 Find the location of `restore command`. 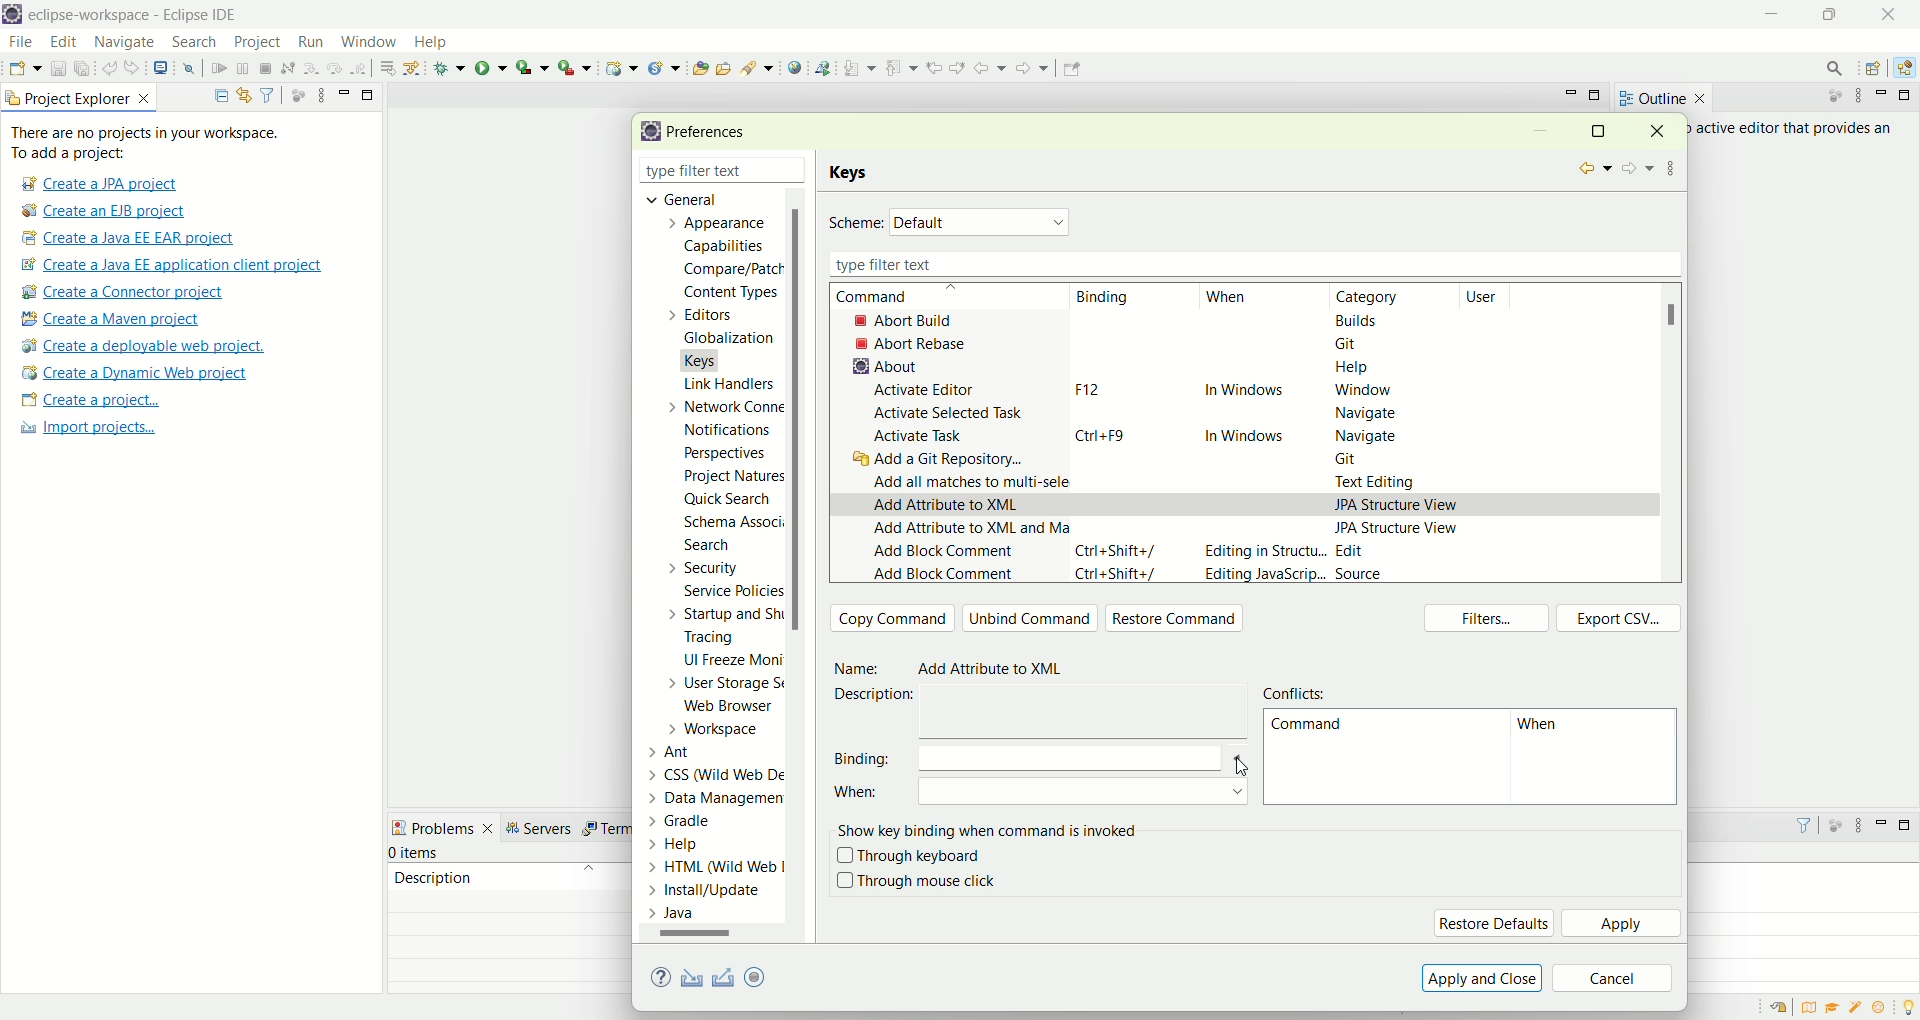

restore command is located at coordinates (1180, 620).